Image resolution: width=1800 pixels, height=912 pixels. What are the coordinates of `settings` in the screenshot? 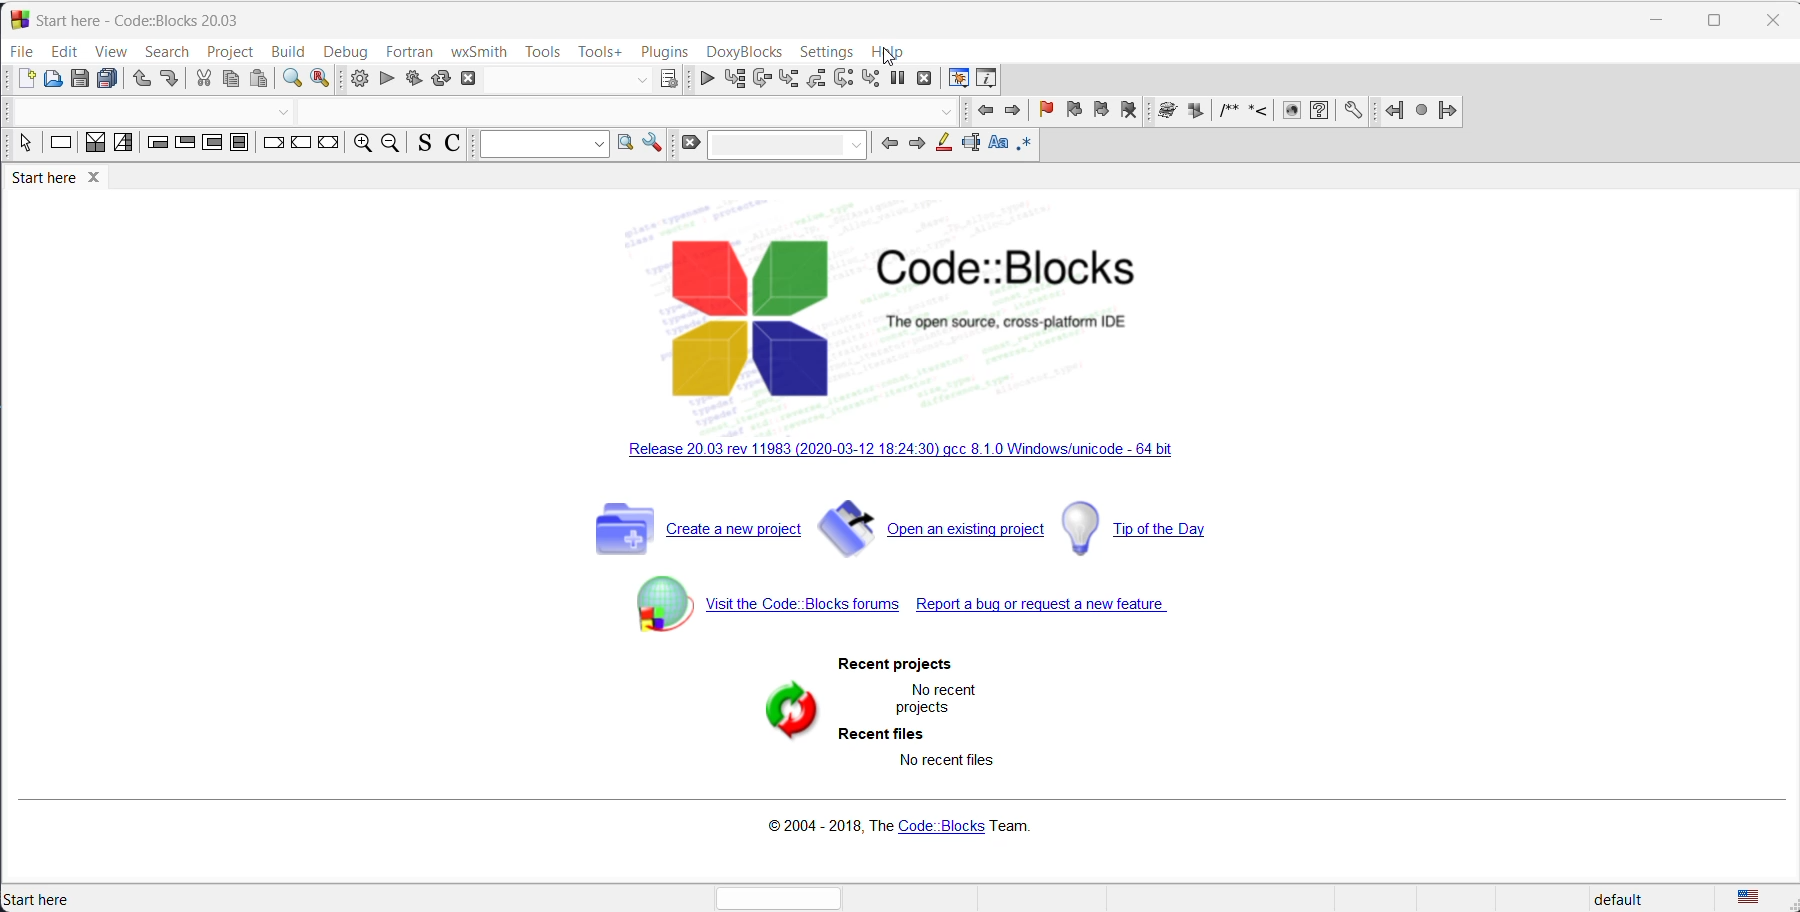 It's located at (824, 54).